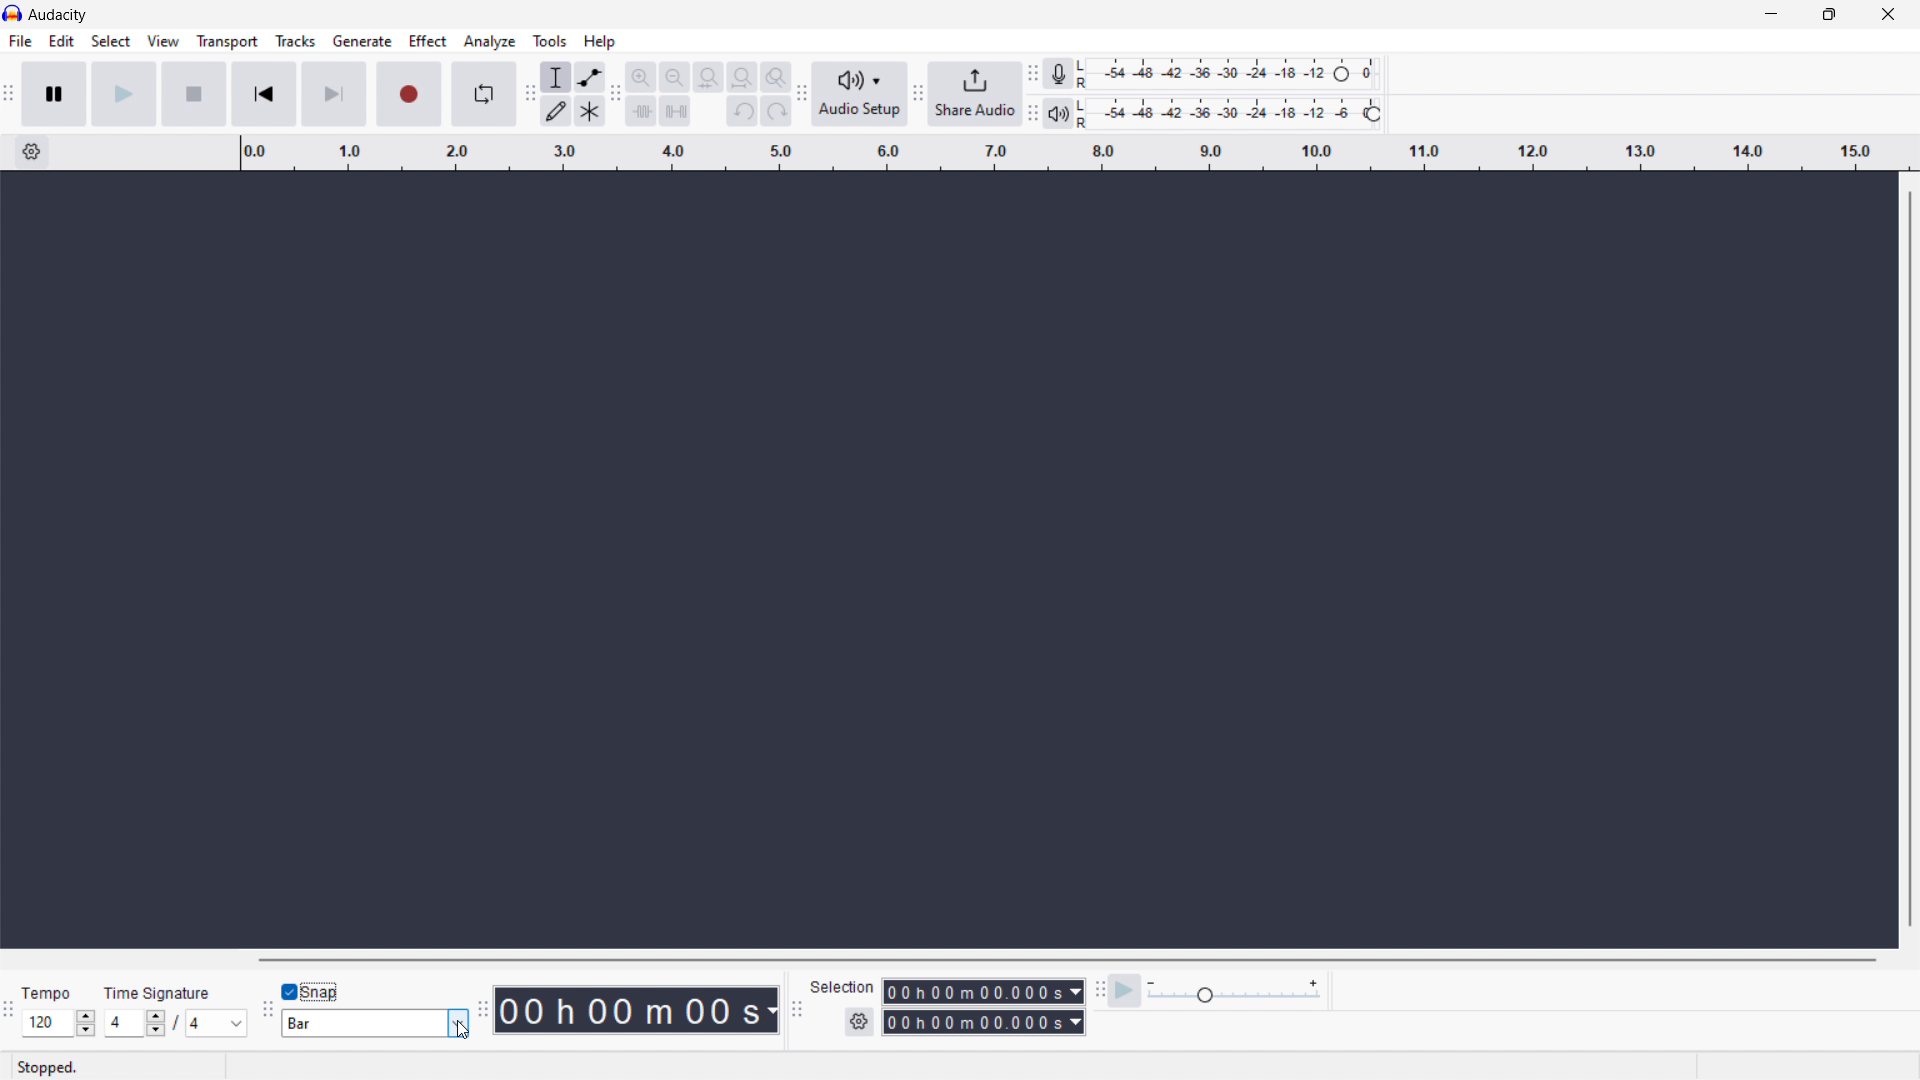 This screenshot has width=1920, height=1080. Describe the element at coordinates (227, 42) in the screenshot. I see `transport` at that location.